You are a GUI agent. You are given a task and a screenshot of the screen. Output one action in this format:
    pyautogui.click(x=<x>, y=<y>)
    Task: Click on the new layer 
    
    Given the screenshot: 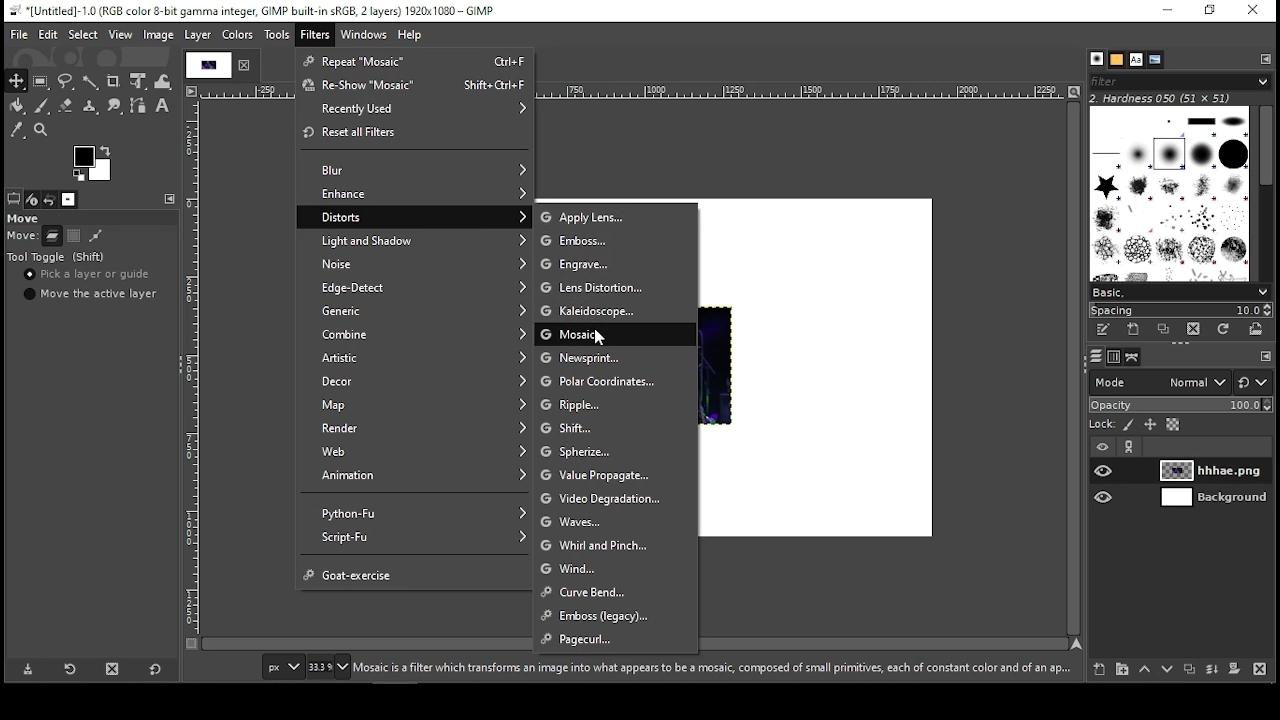 What is the action you would take?
    pyautogui.click(x=1101, y=669)
    